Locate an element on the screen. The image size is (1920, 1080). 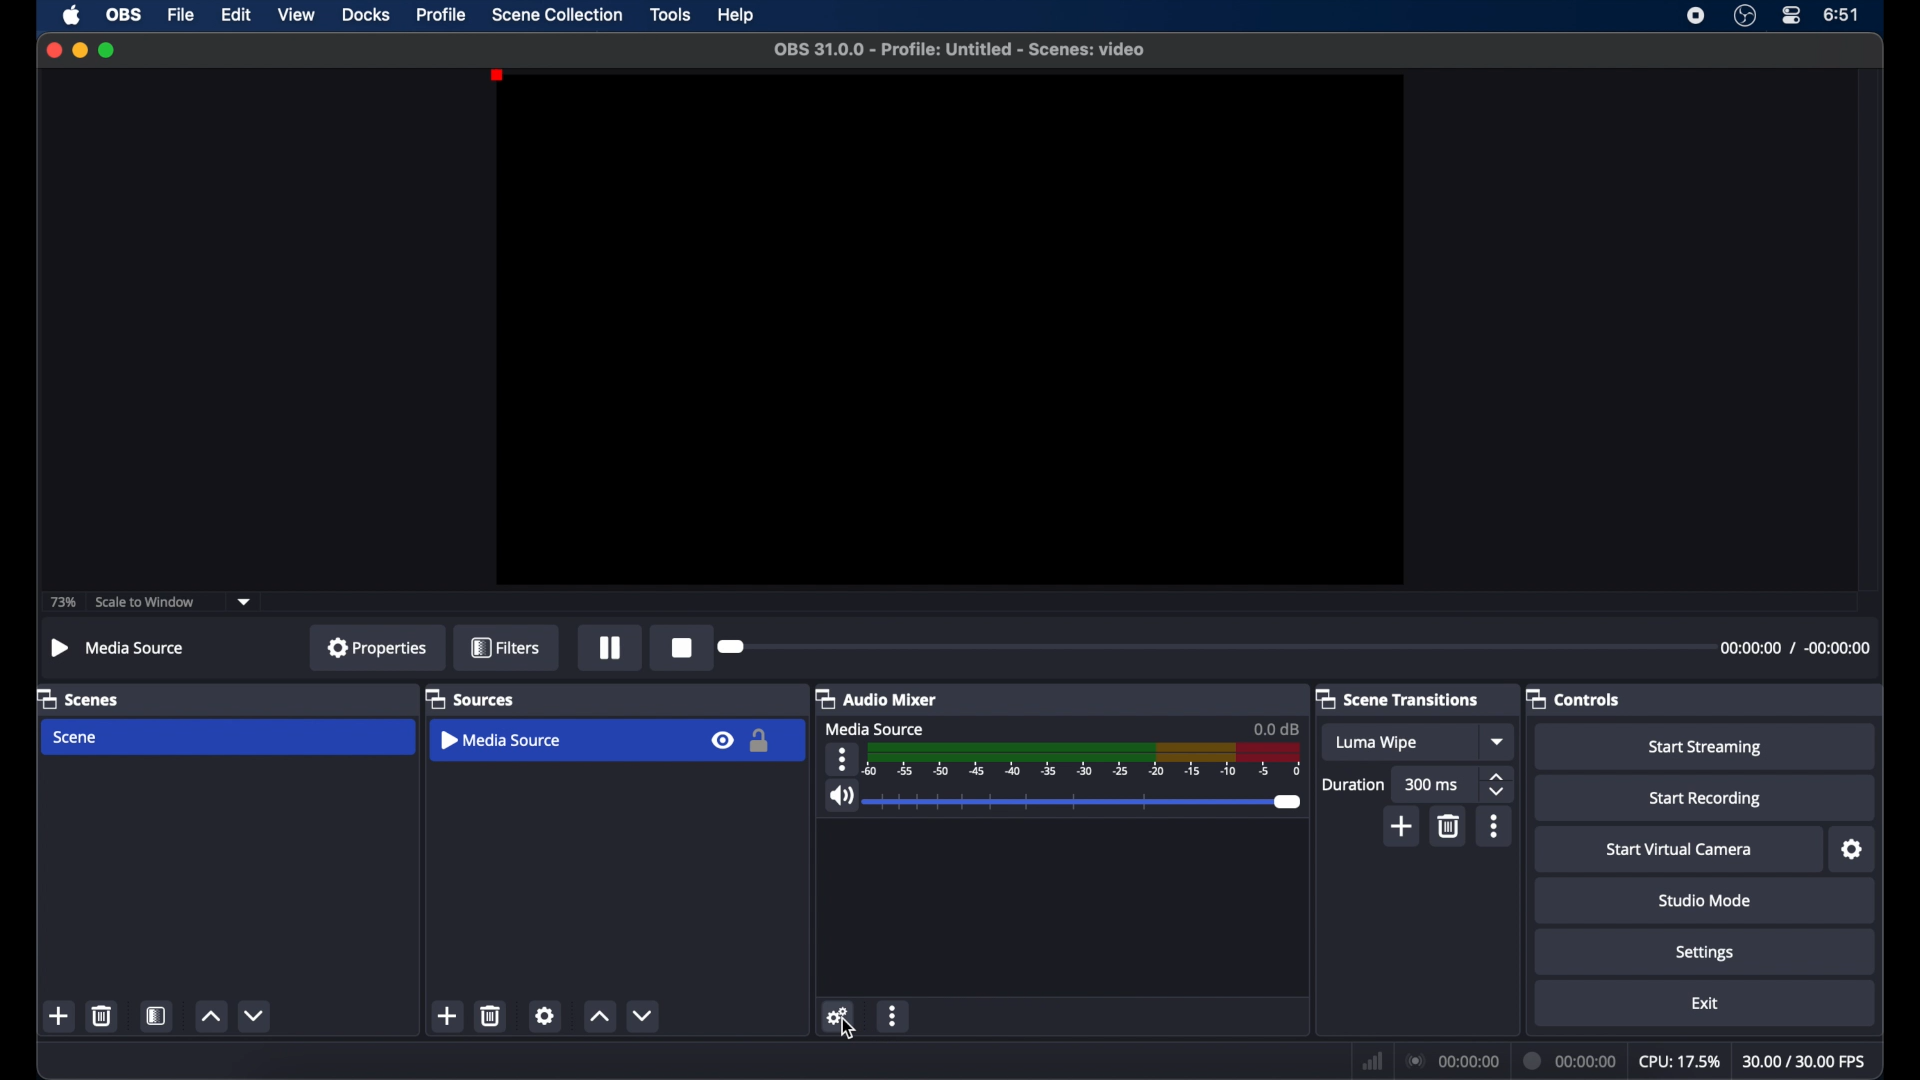
edit is located at coordinates (236, 16).